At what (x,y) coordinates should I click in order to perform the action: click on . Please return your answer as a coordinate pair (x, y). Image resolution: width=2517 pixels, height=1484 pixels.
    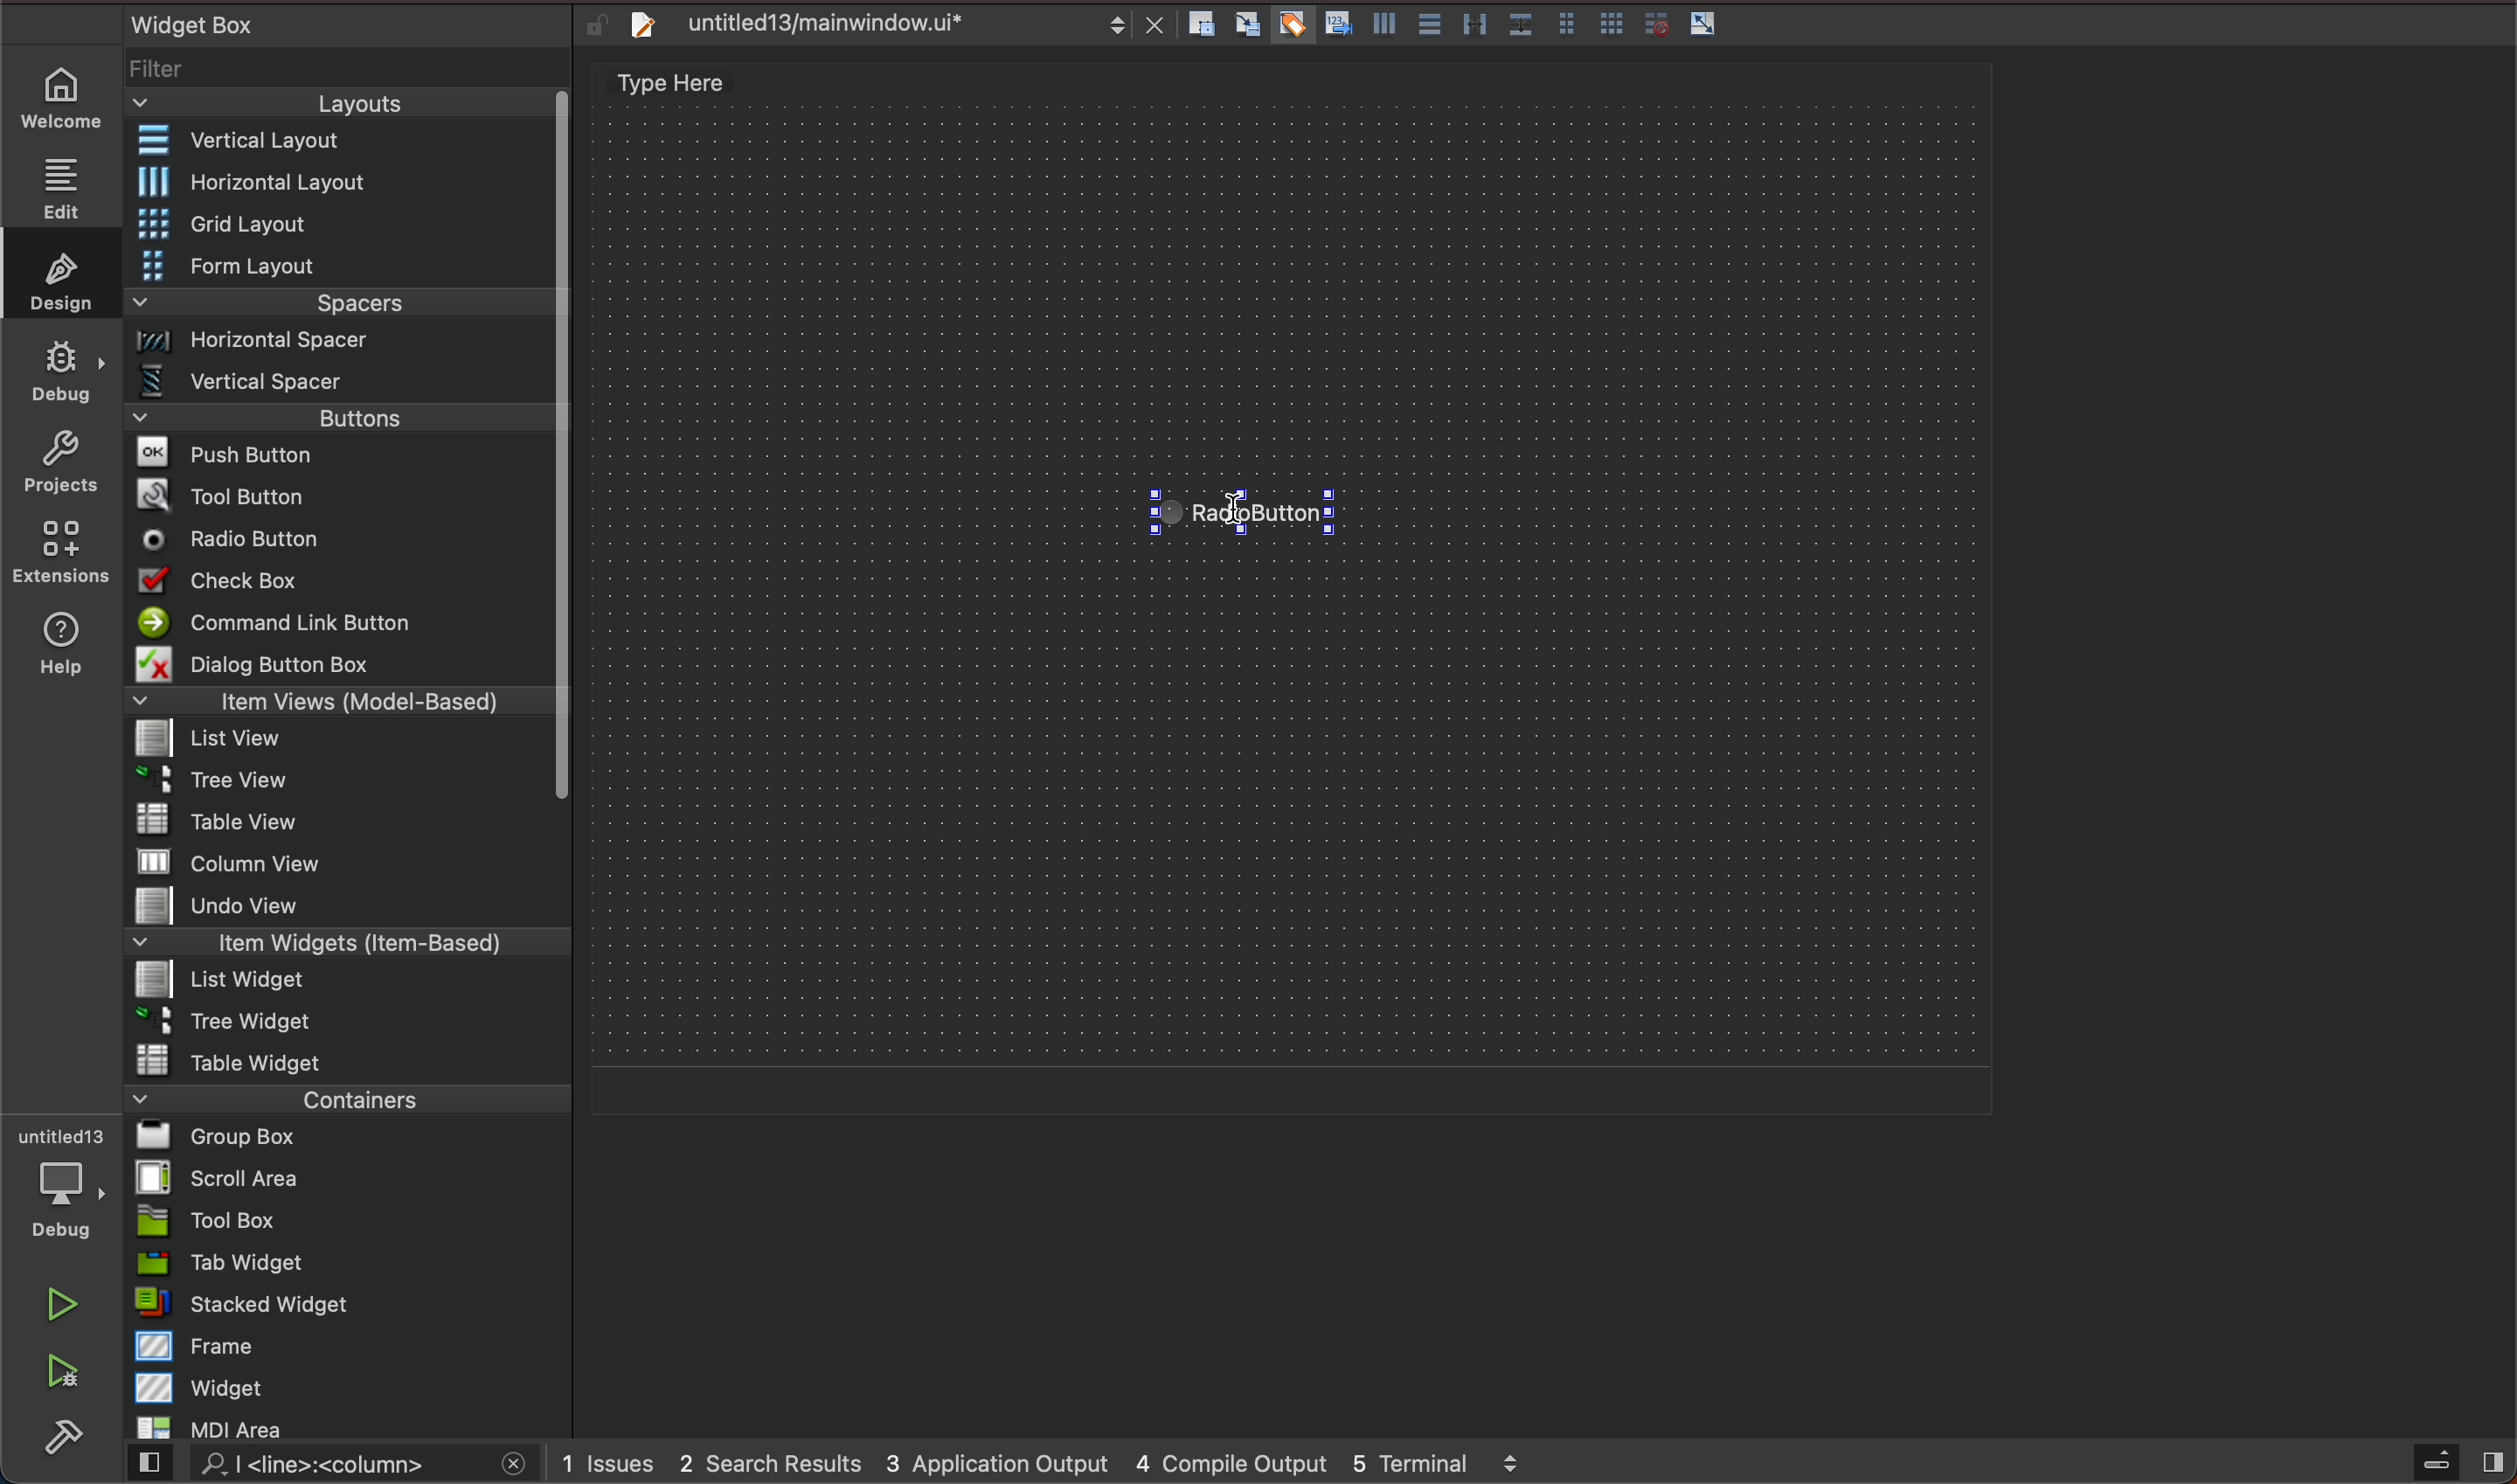
    Looking at the image, I should click on (1381, 28).